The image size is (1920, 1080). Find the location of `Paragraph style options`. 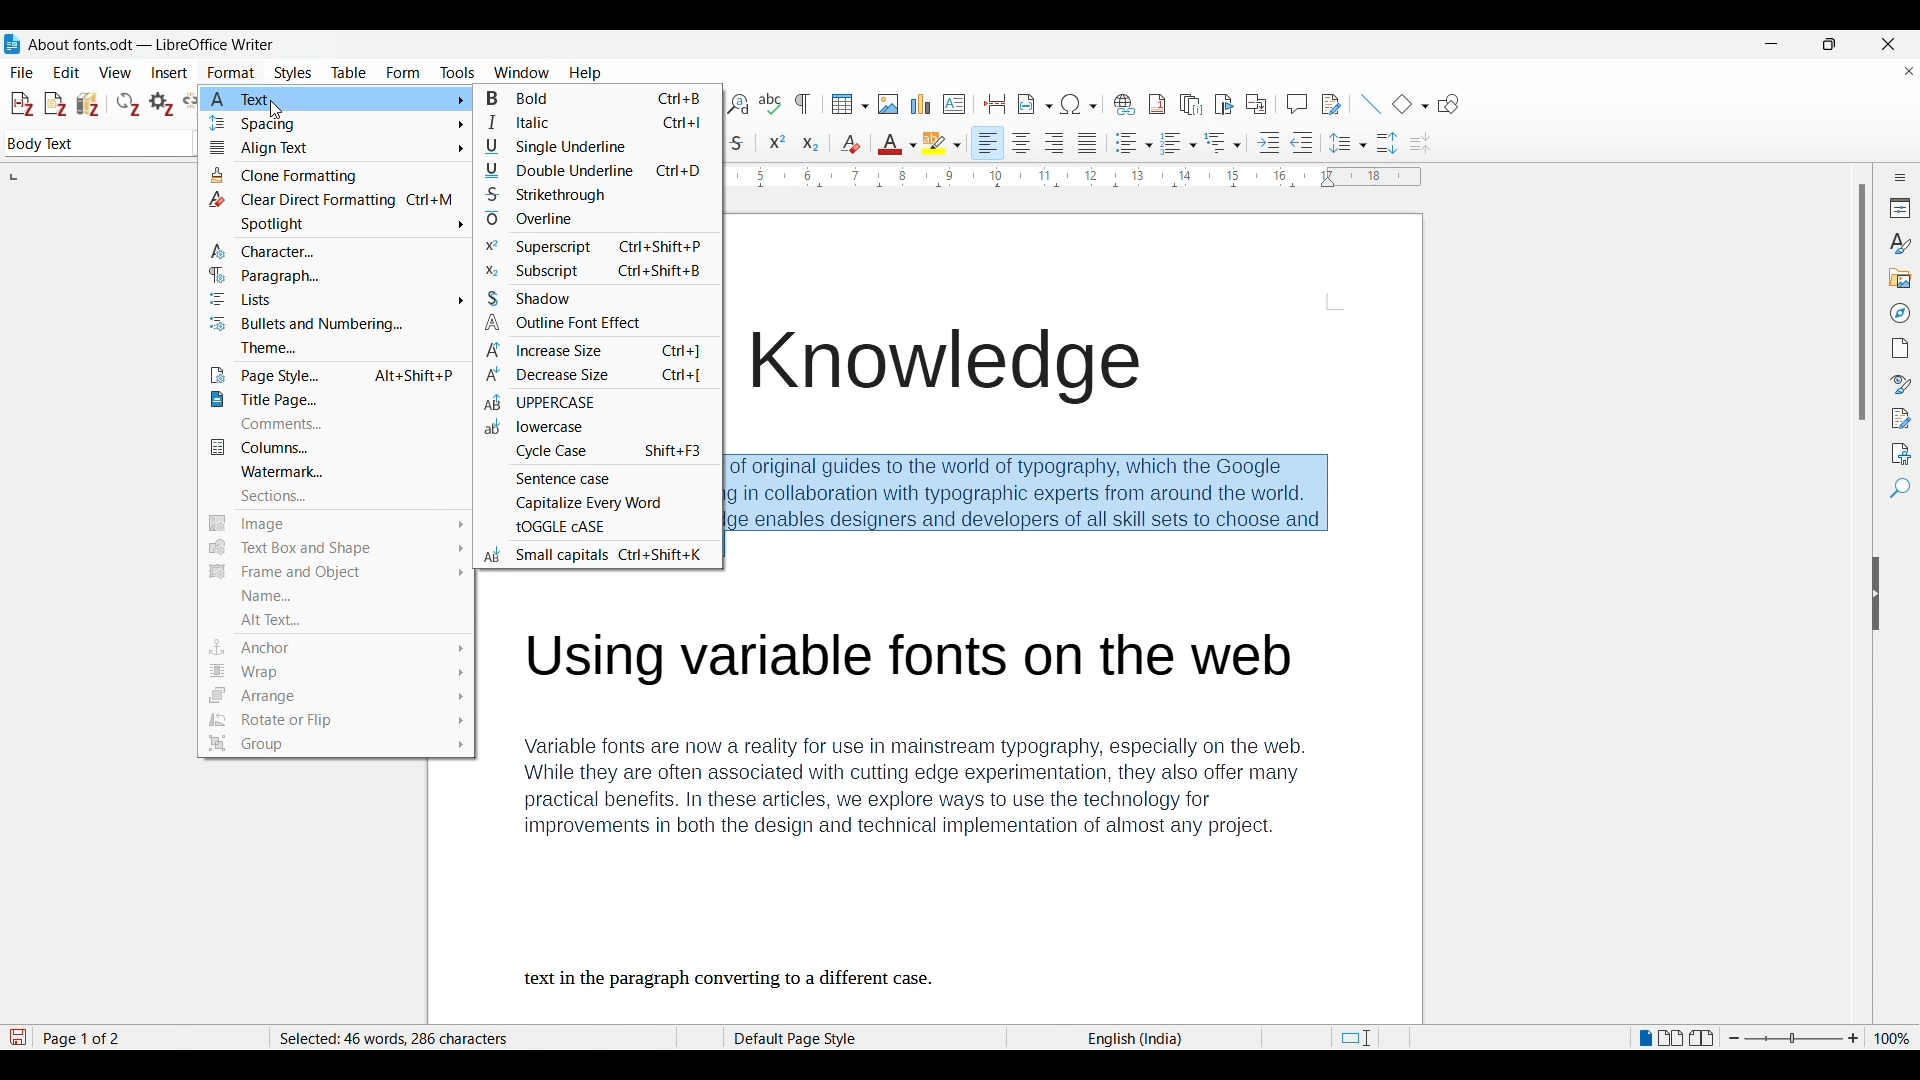

Paragraph style options is located at coordinates (99, 143).